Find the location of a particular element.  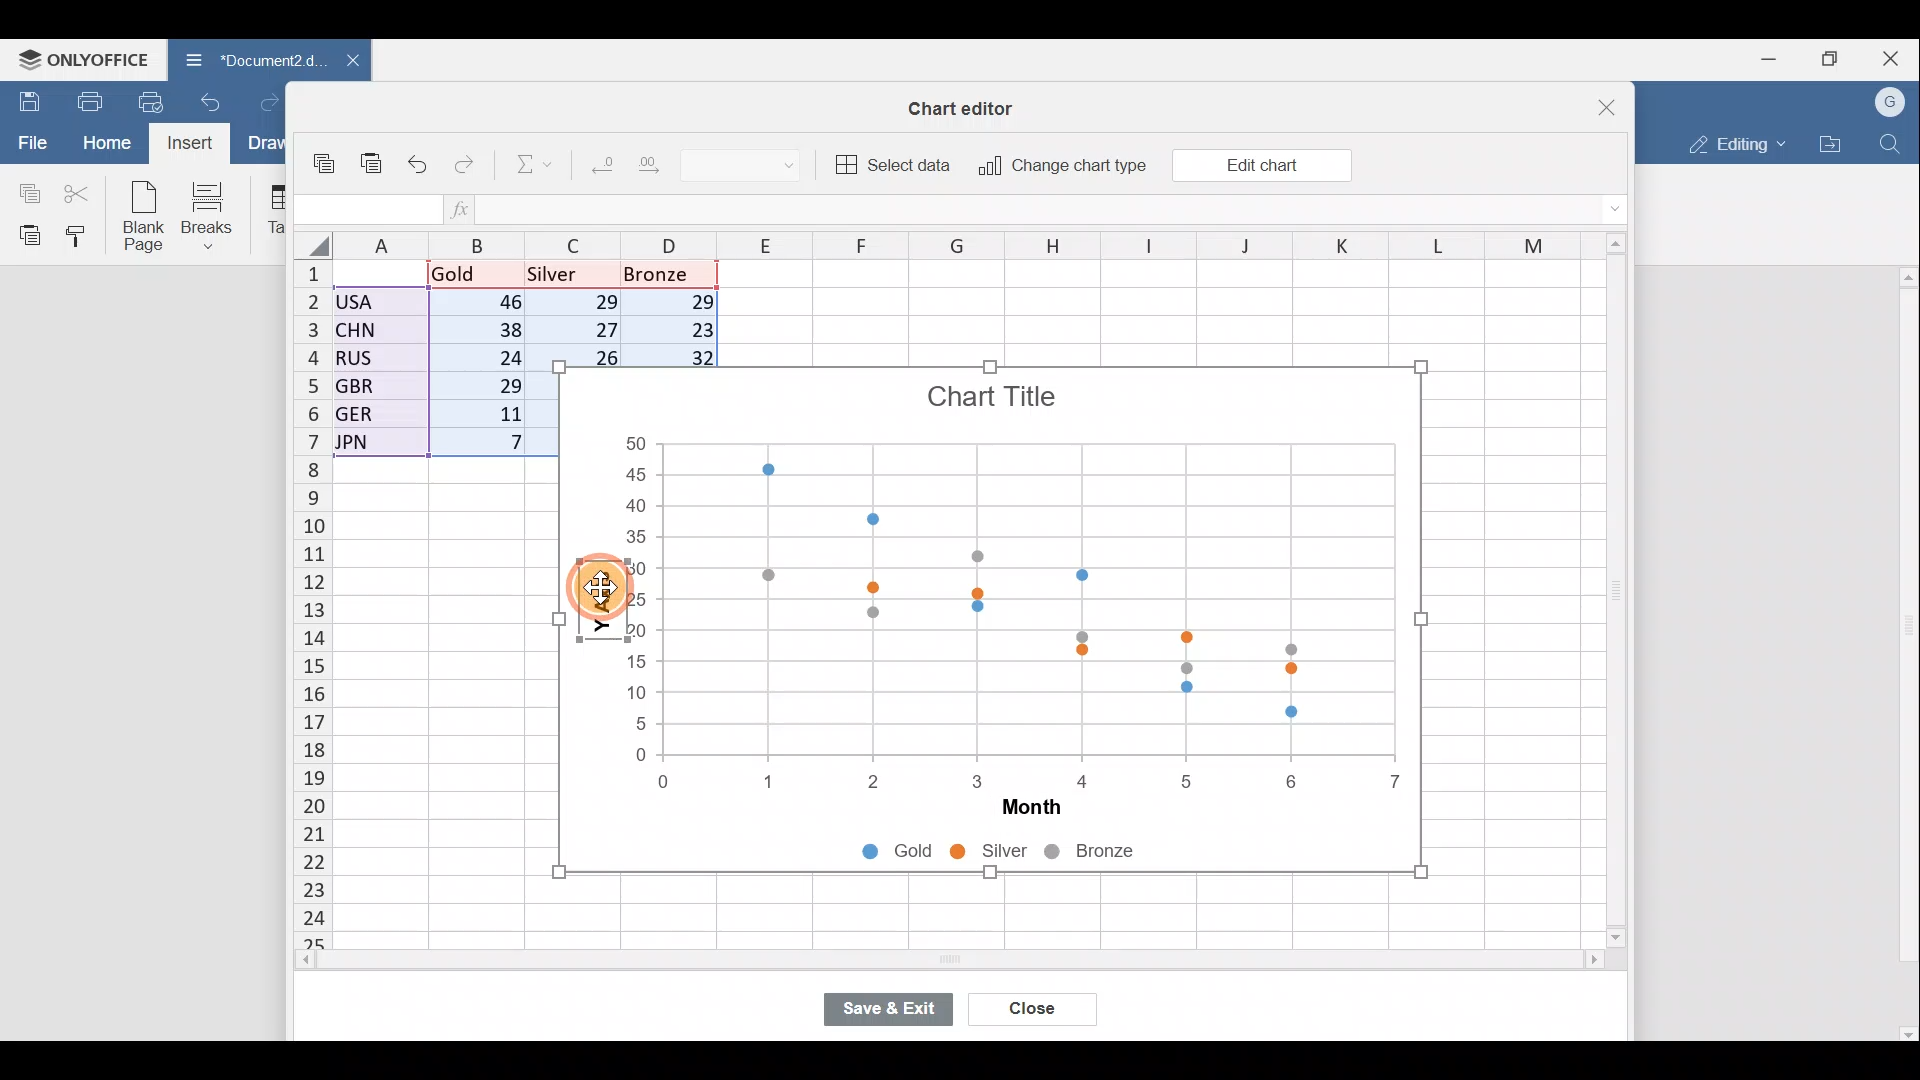

Cell name is located at coordinates (362, 204).